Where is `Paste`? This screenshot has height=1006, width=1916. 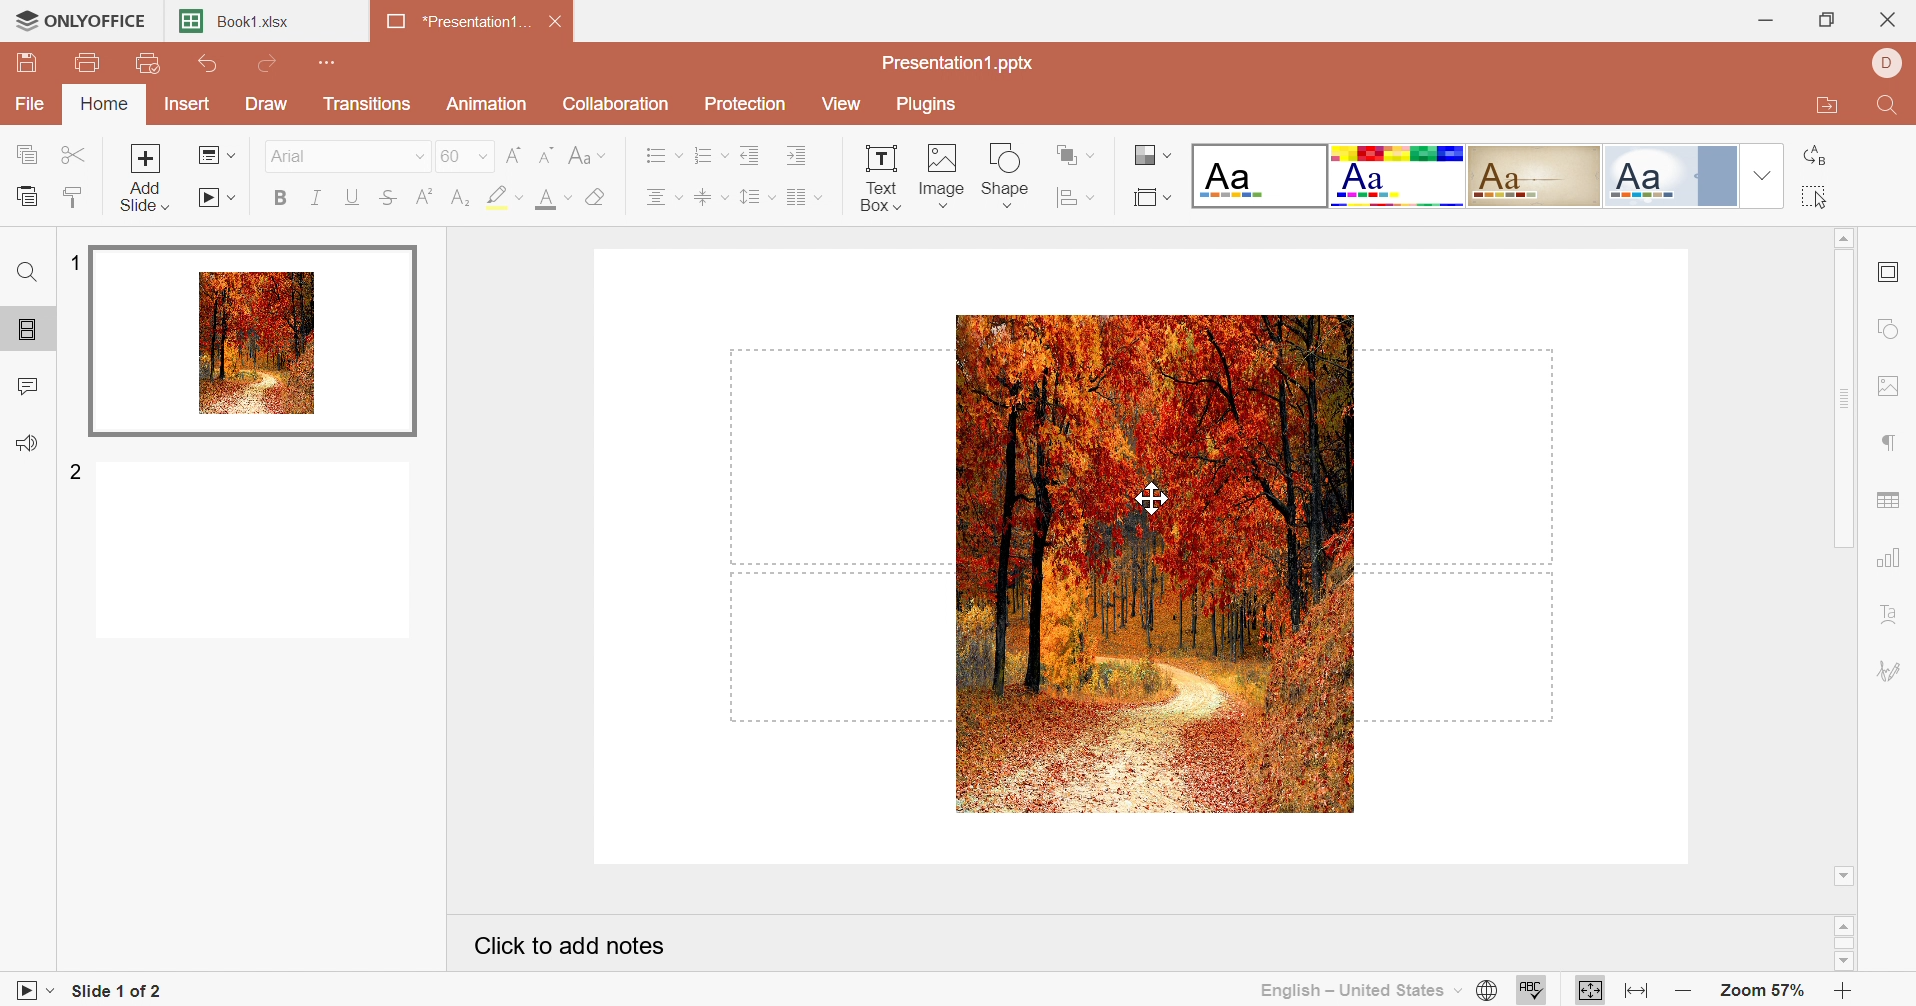 Paste is located at coordinates (29, 195).